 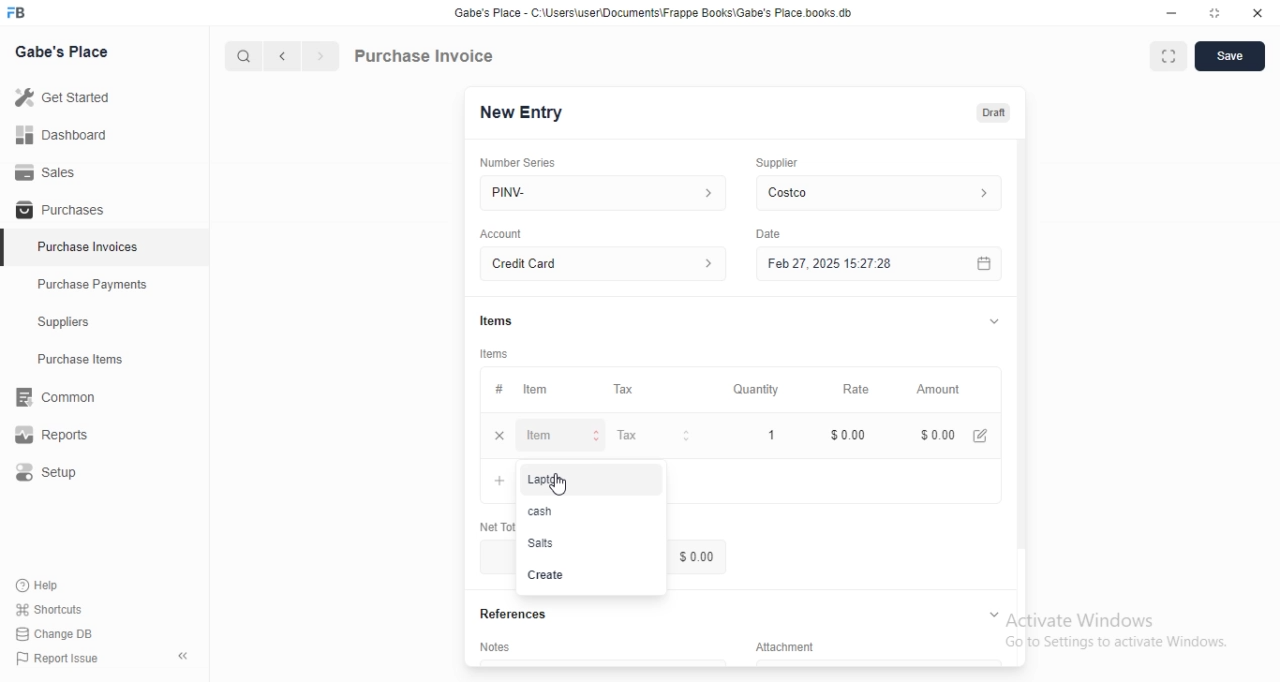 What do you see at coordinates (496, 321) in the screenshot?
I see `Items` at bounding box center [496, 321].